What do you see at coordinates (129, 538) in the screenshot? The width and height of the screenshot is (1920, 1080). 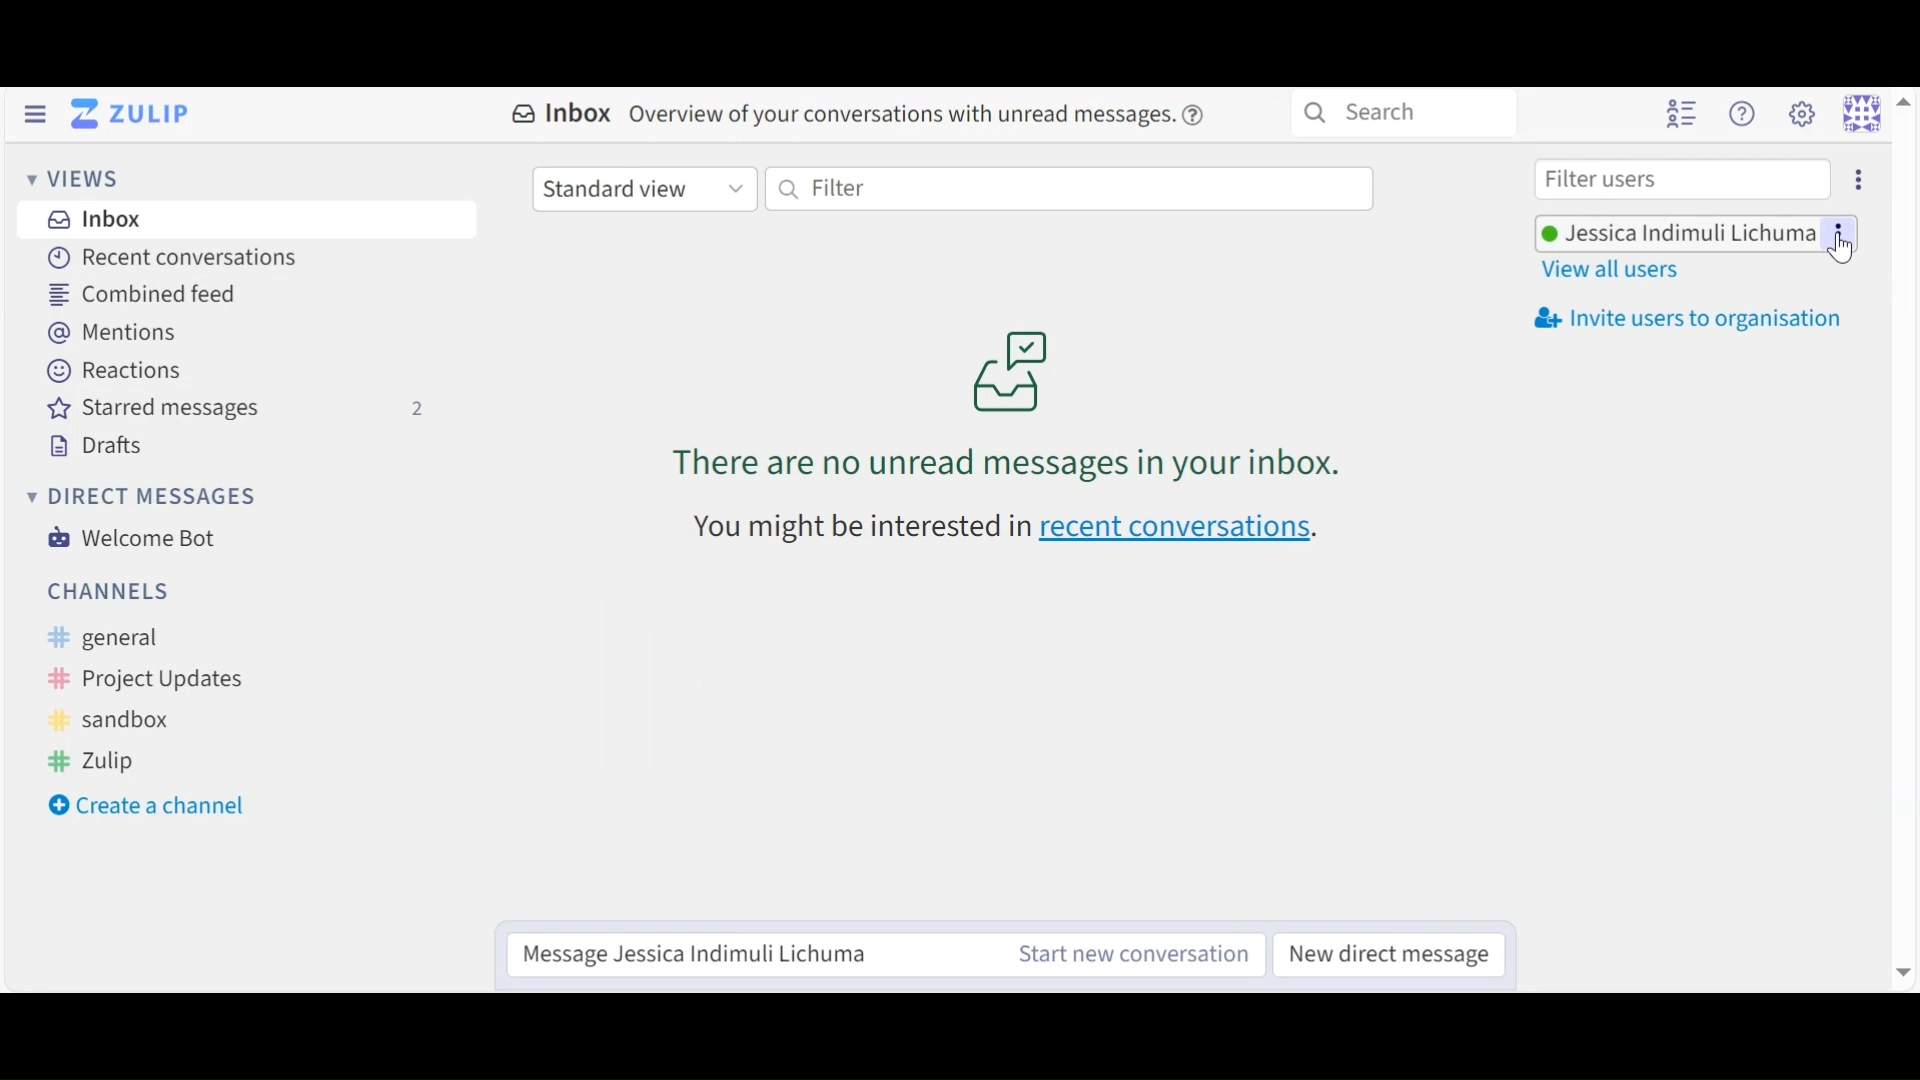 I see `Welcome Bot` at bounding box center [129, 538].